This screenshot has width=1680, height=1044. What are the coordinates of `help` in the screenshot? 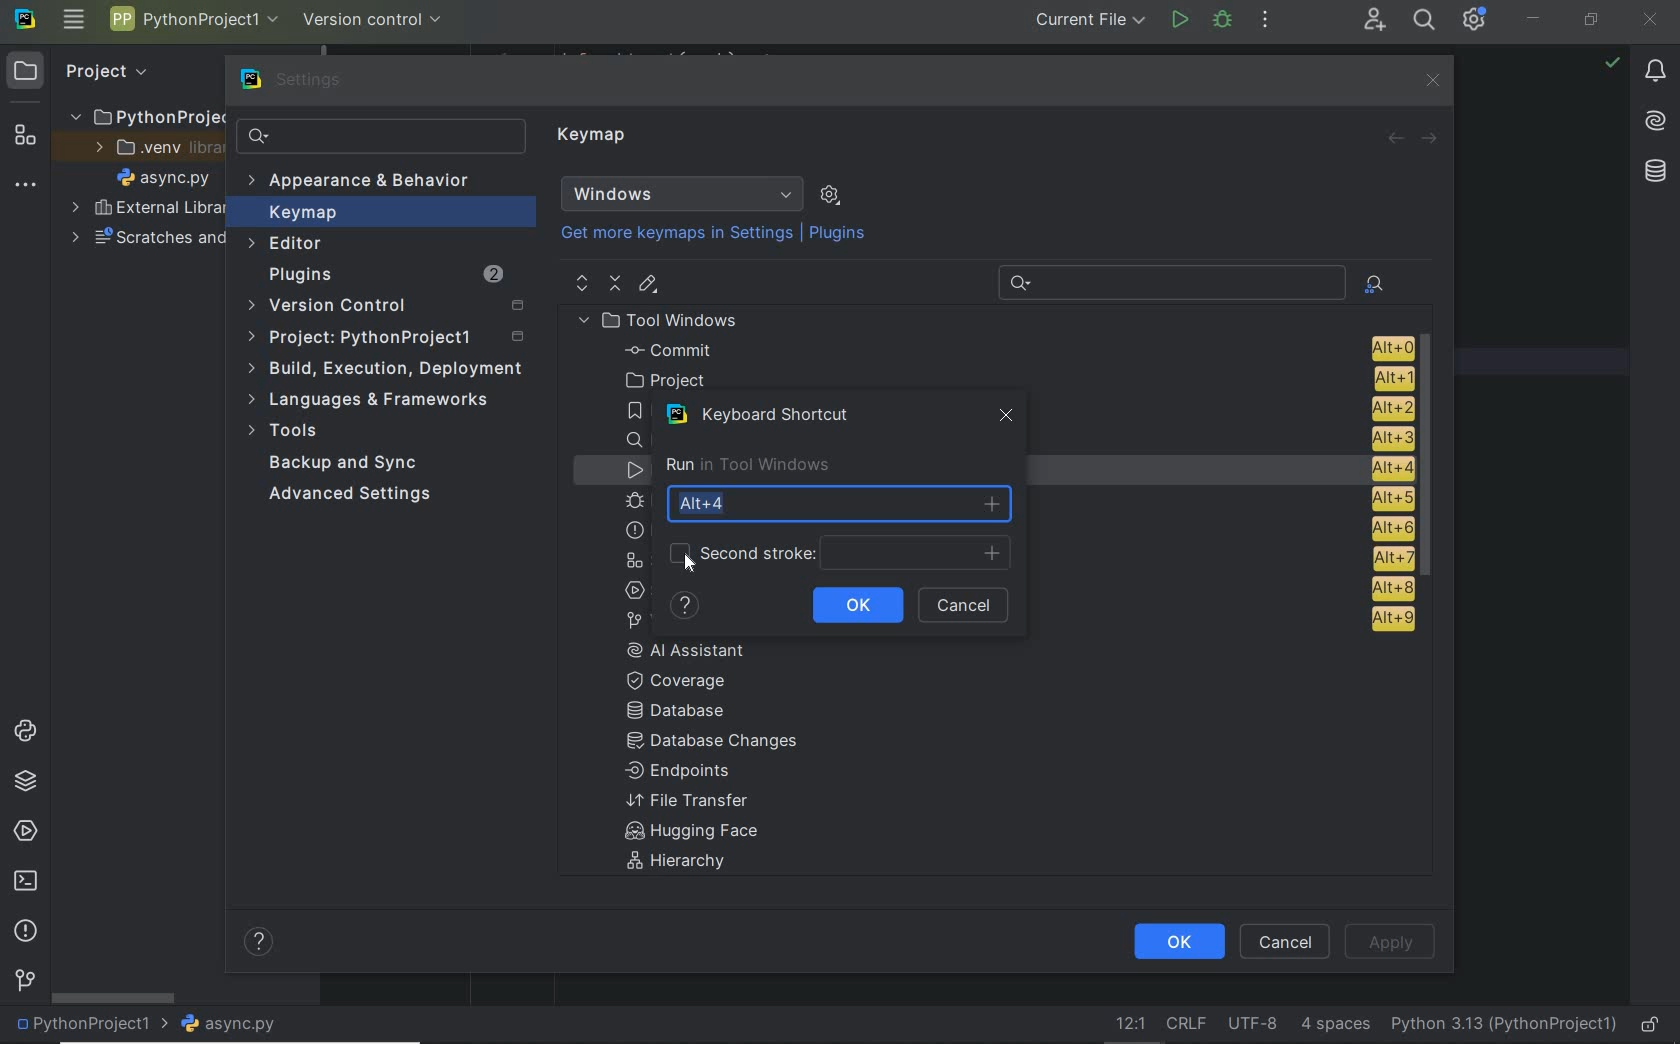 It's located at (685, 606).